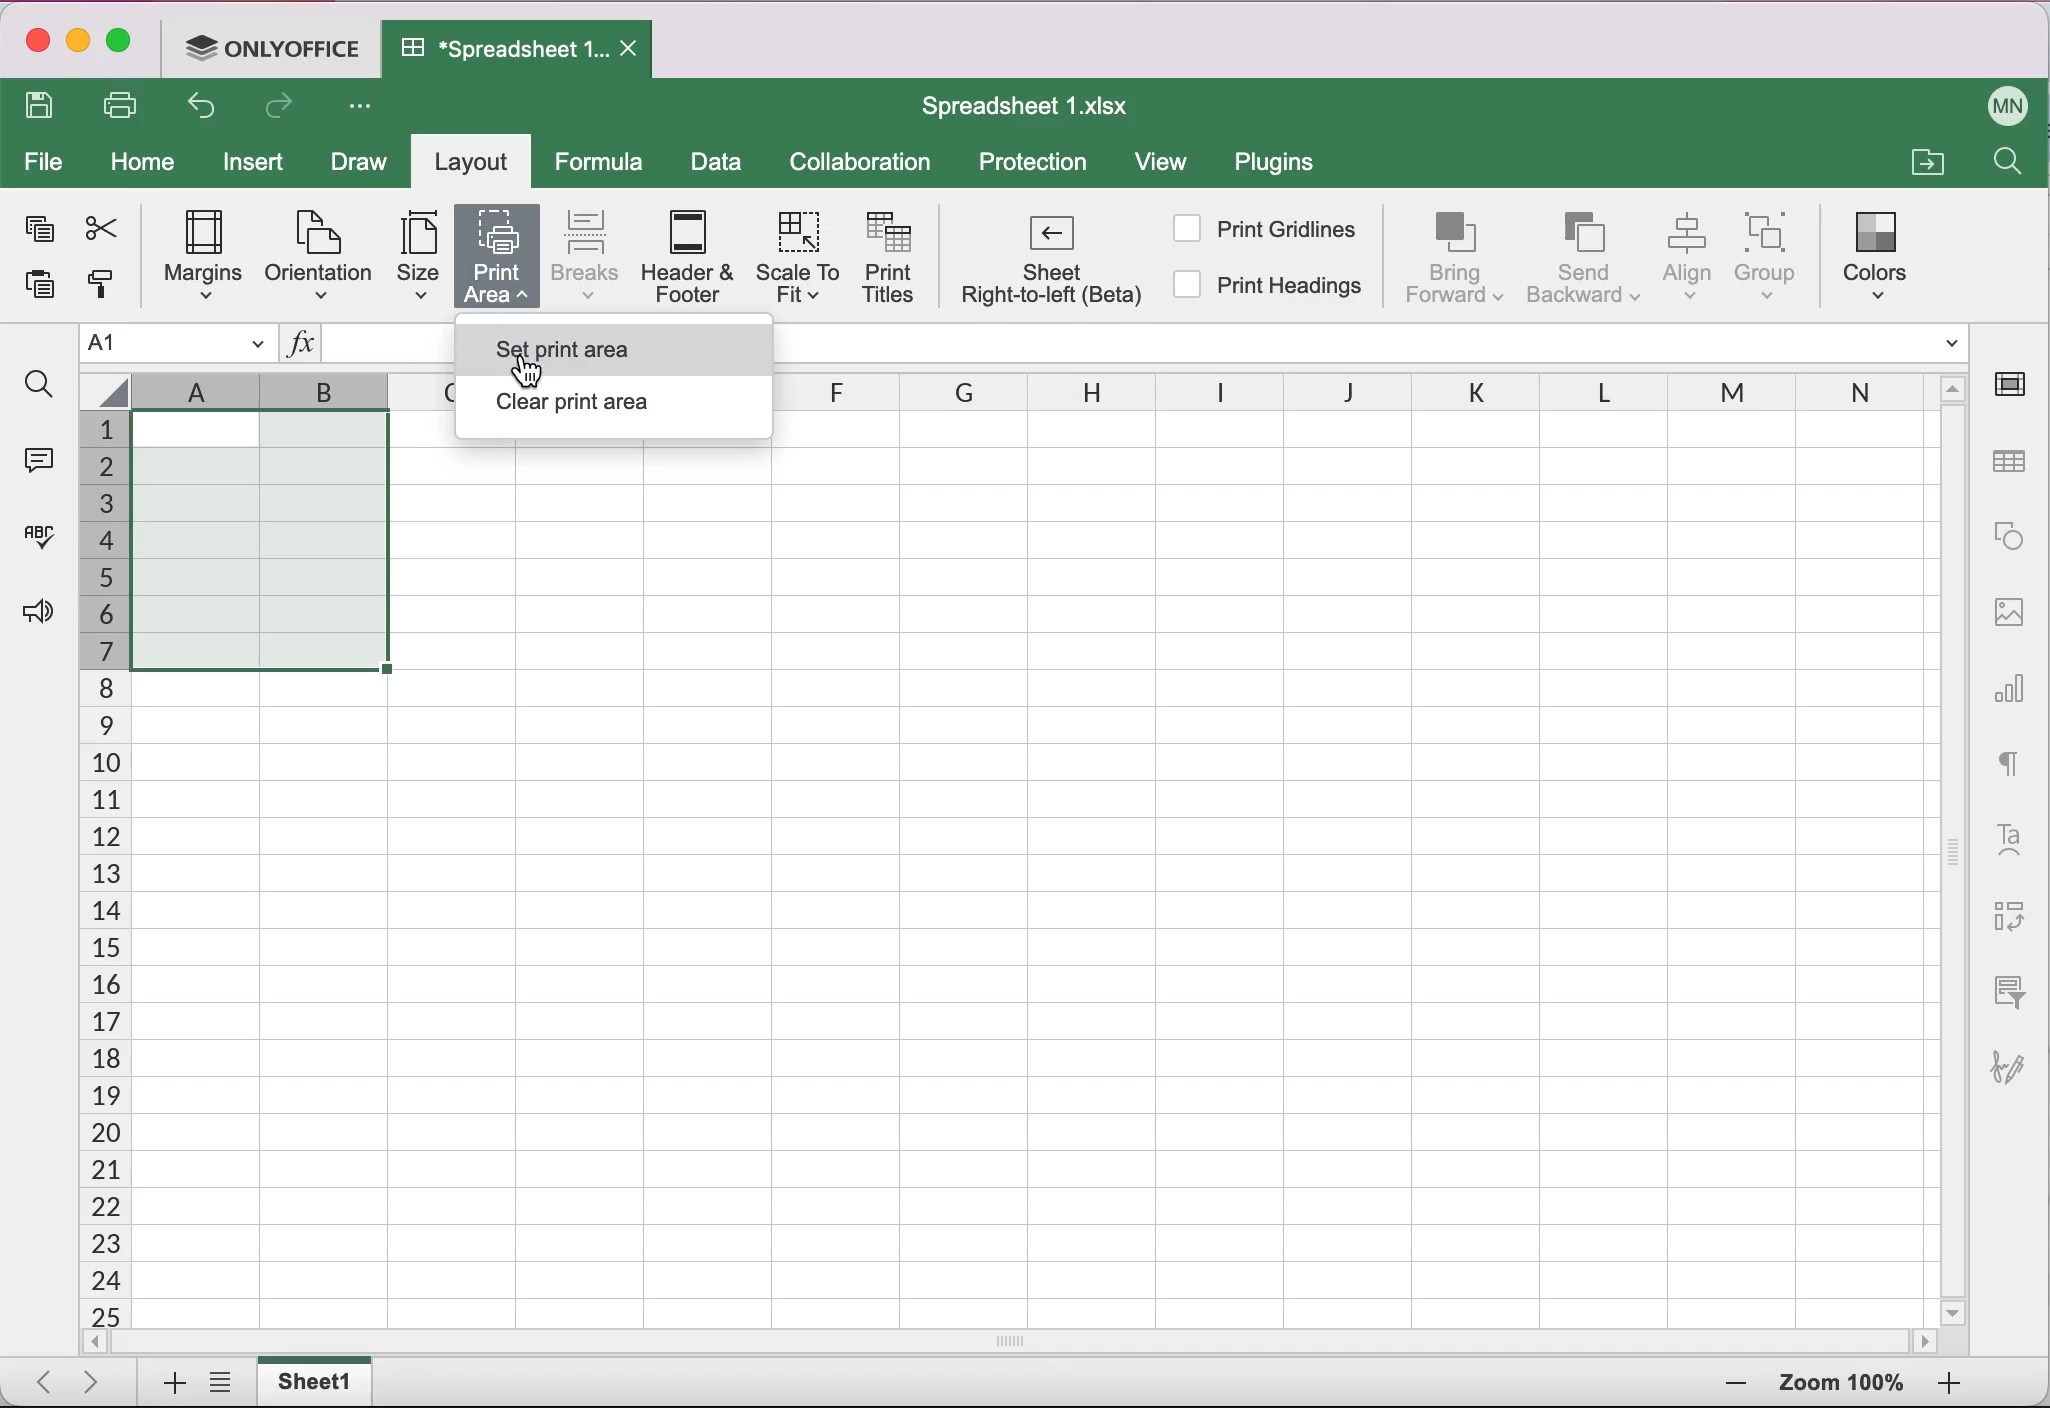  What do you see at coordinates (316, 254) in the screenshot?
I see `Orientation` at bounding box center [316, 254].